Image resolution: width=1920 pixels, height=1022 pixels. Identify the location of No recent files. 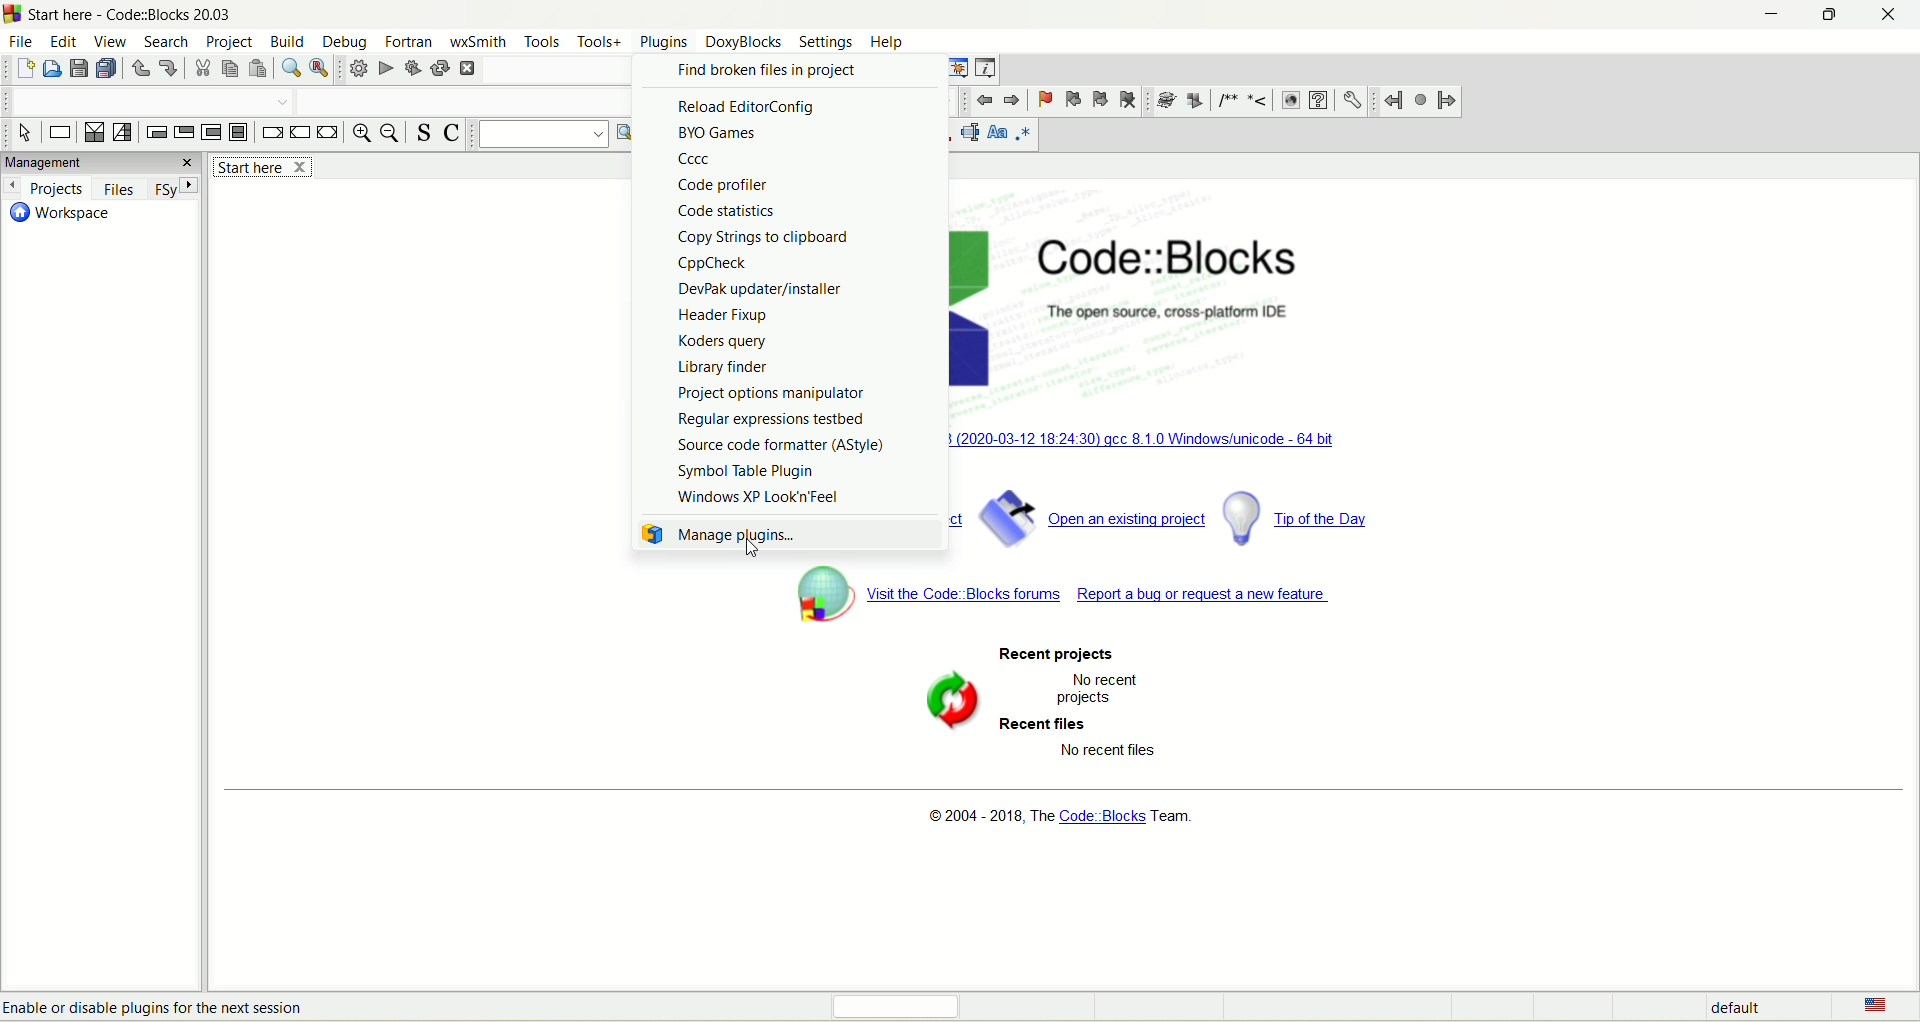
(1110, 750).